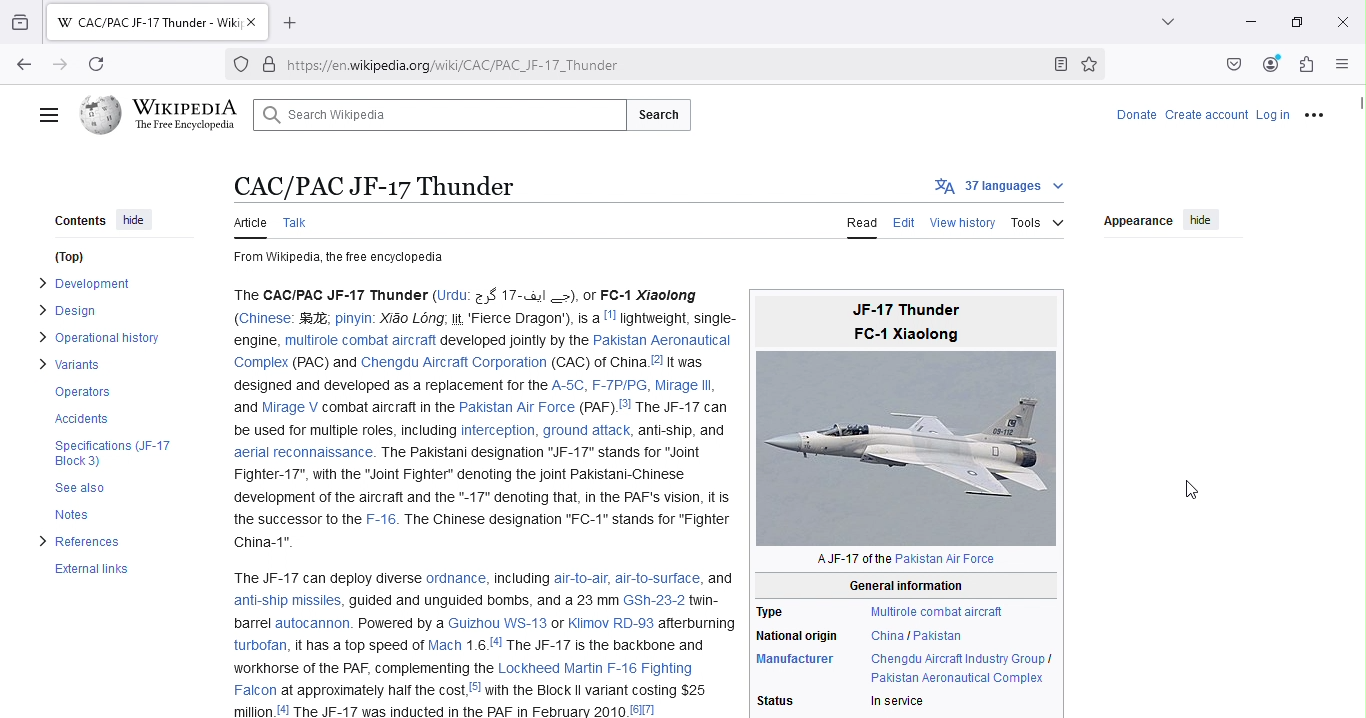 The height and width of the screenshot is (718, 1366). Describe the element at coordinates (1064, 65) in the screenshot. I see `Toggle reader view` at that location.